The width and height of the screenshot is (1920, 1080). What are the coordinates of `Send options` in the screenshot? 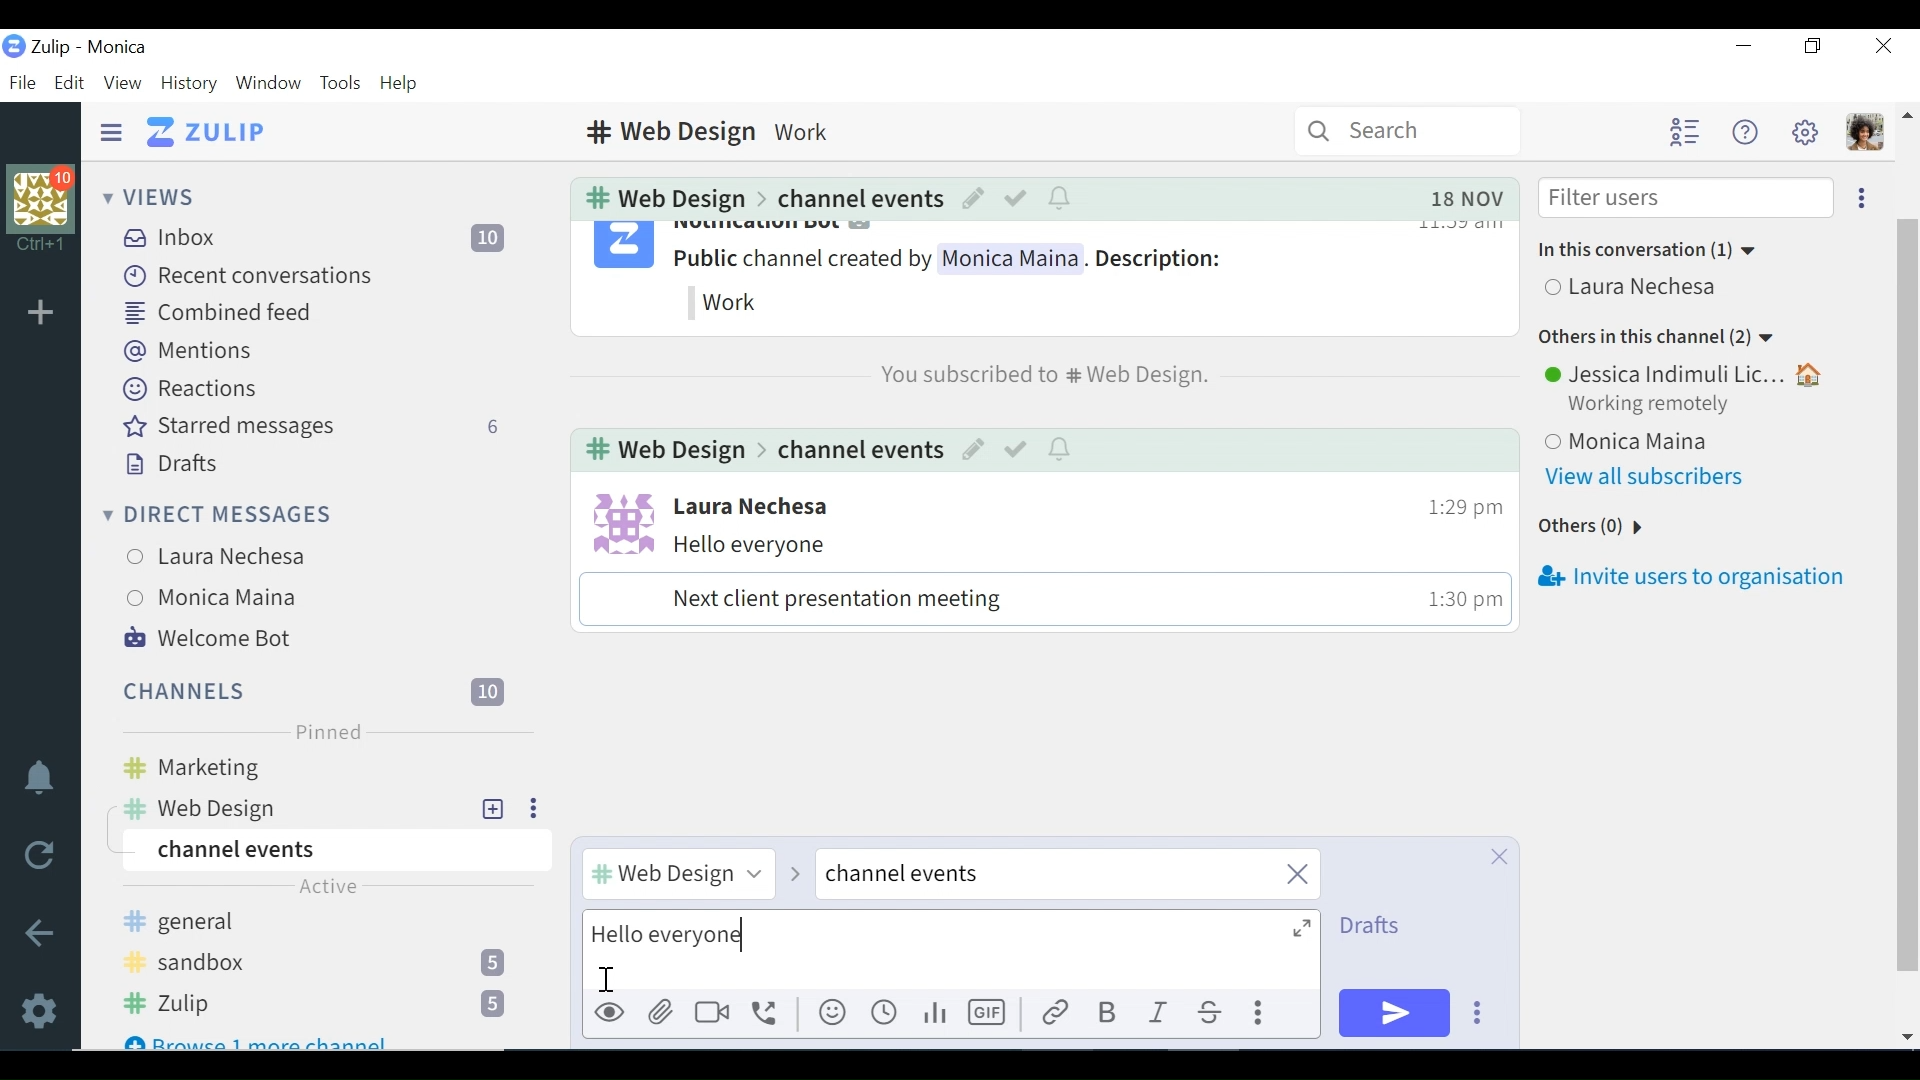 It's located at (1478, 1013).